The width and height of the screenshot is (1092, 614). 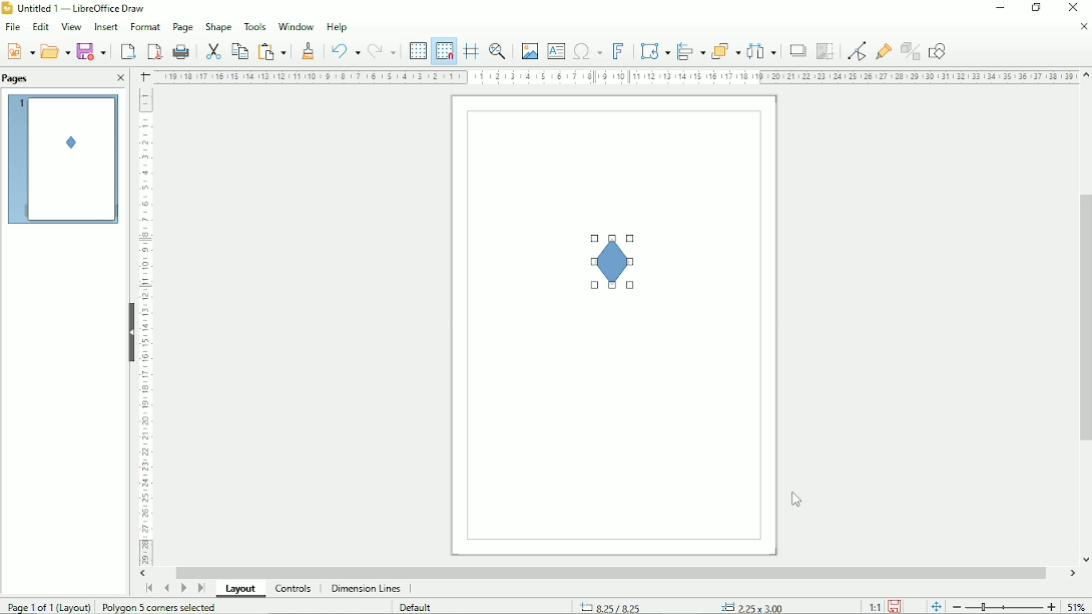 What do you see at coordinates (143, 27) in the screenshot?
I see `Format` at bounding box center [143, 27].